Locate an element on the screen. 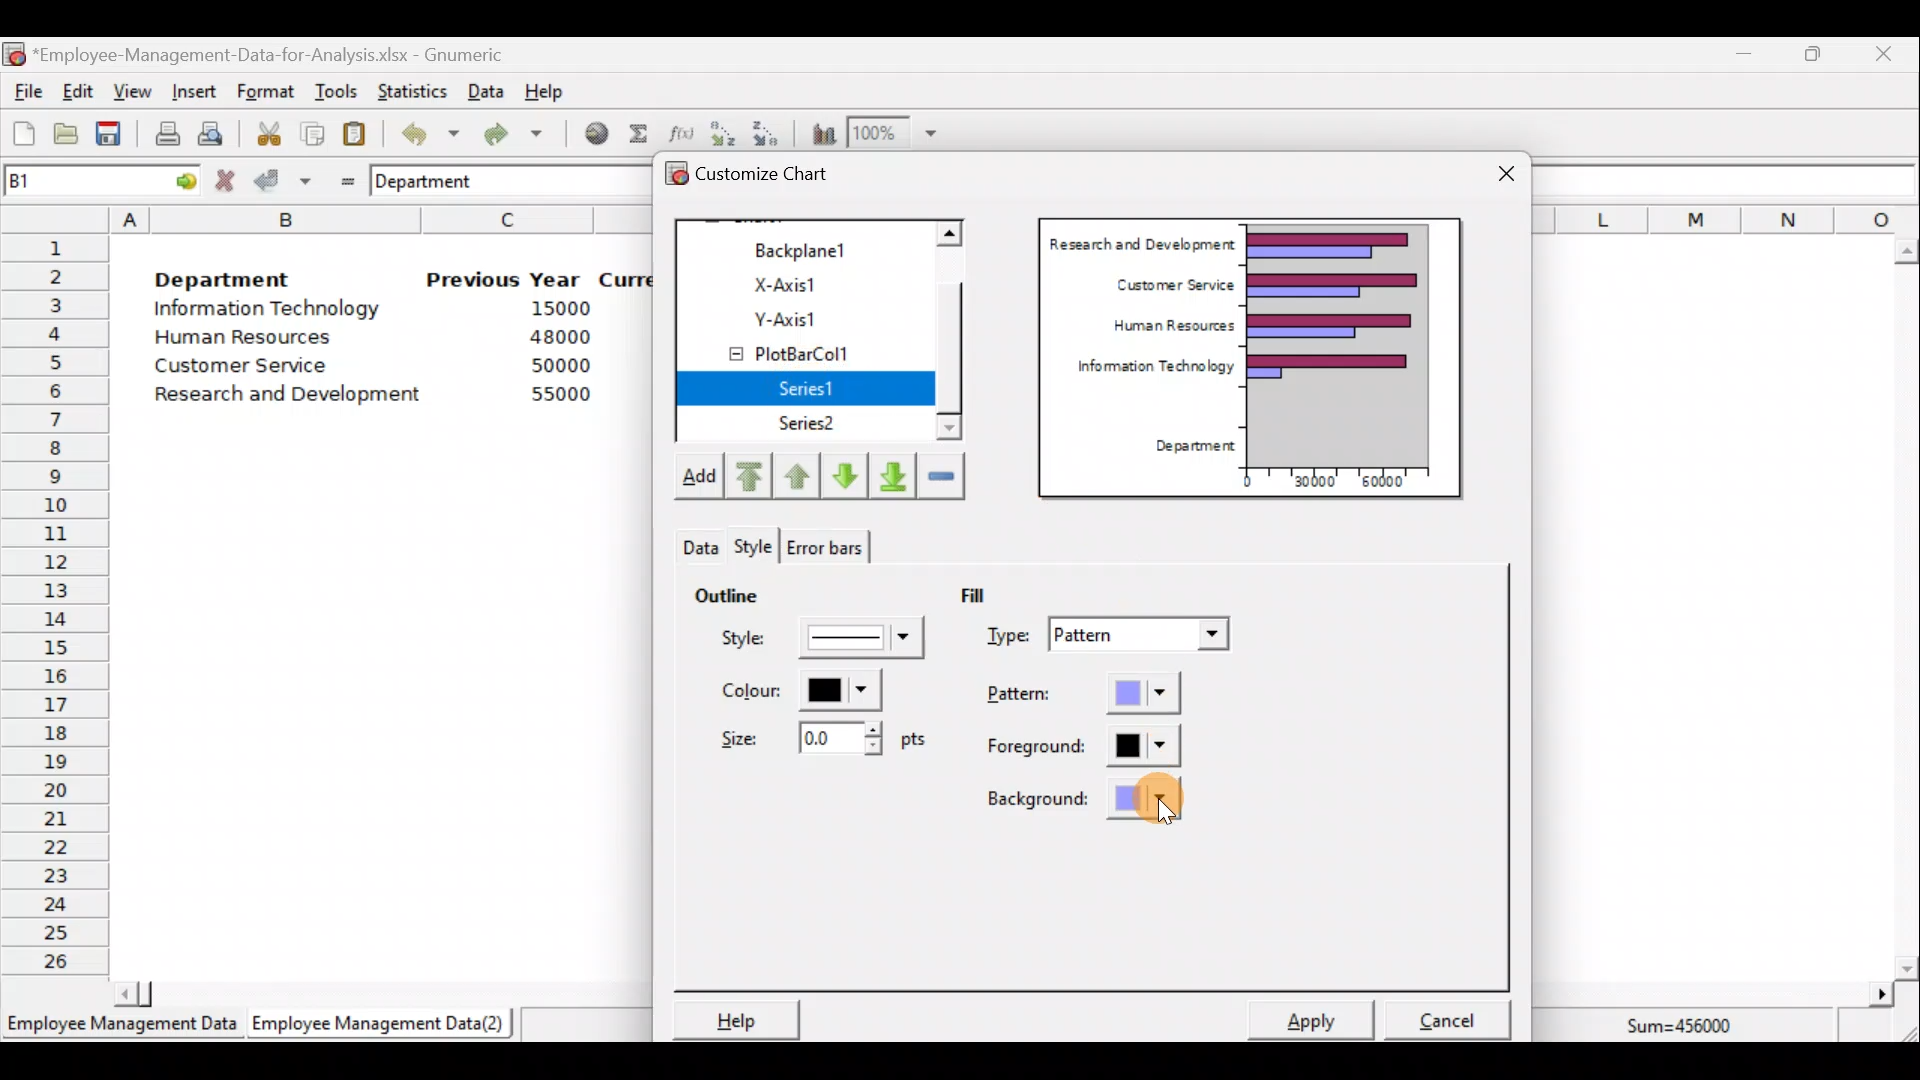  Move upward is located at coordinates (746, 477).